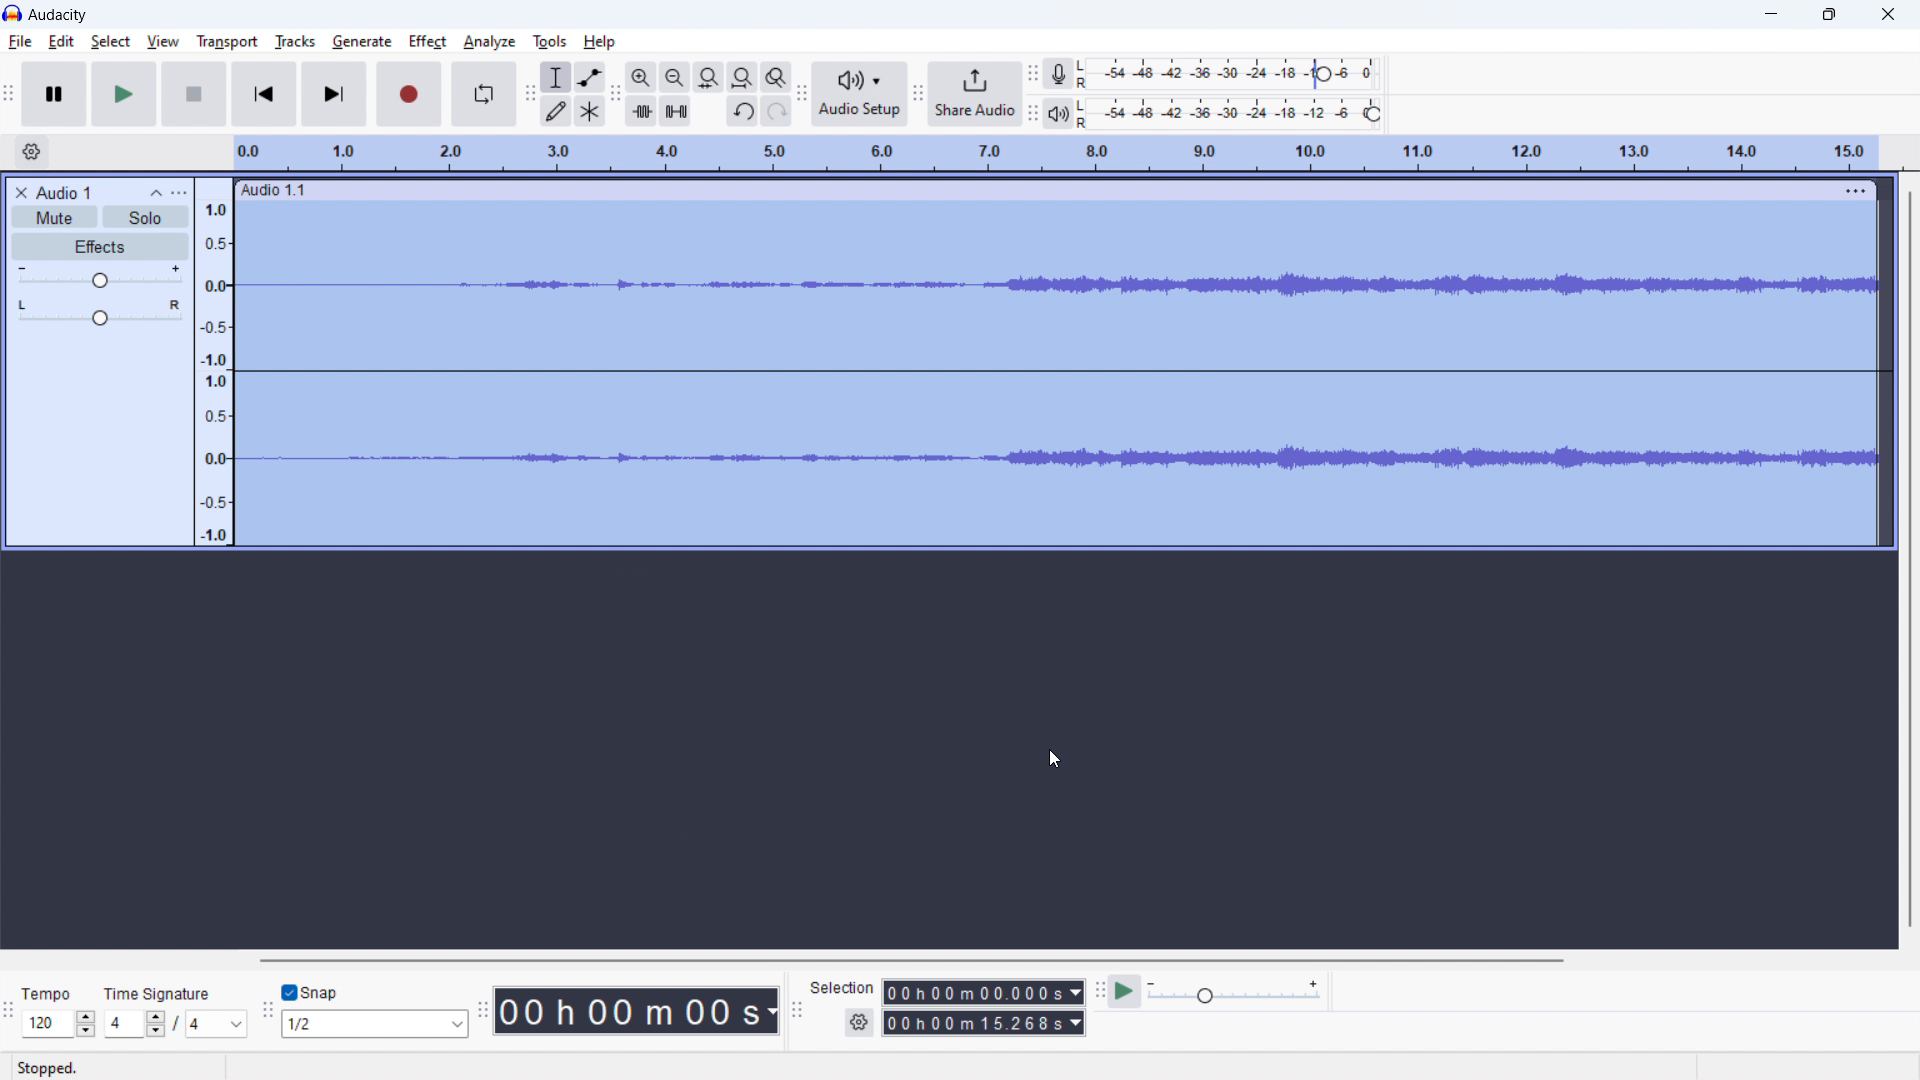 This screenshot has width=1920, height=1080. Describe the element at coordinates (310, 991) in the screenshot. I see `toggle snap` at that location.